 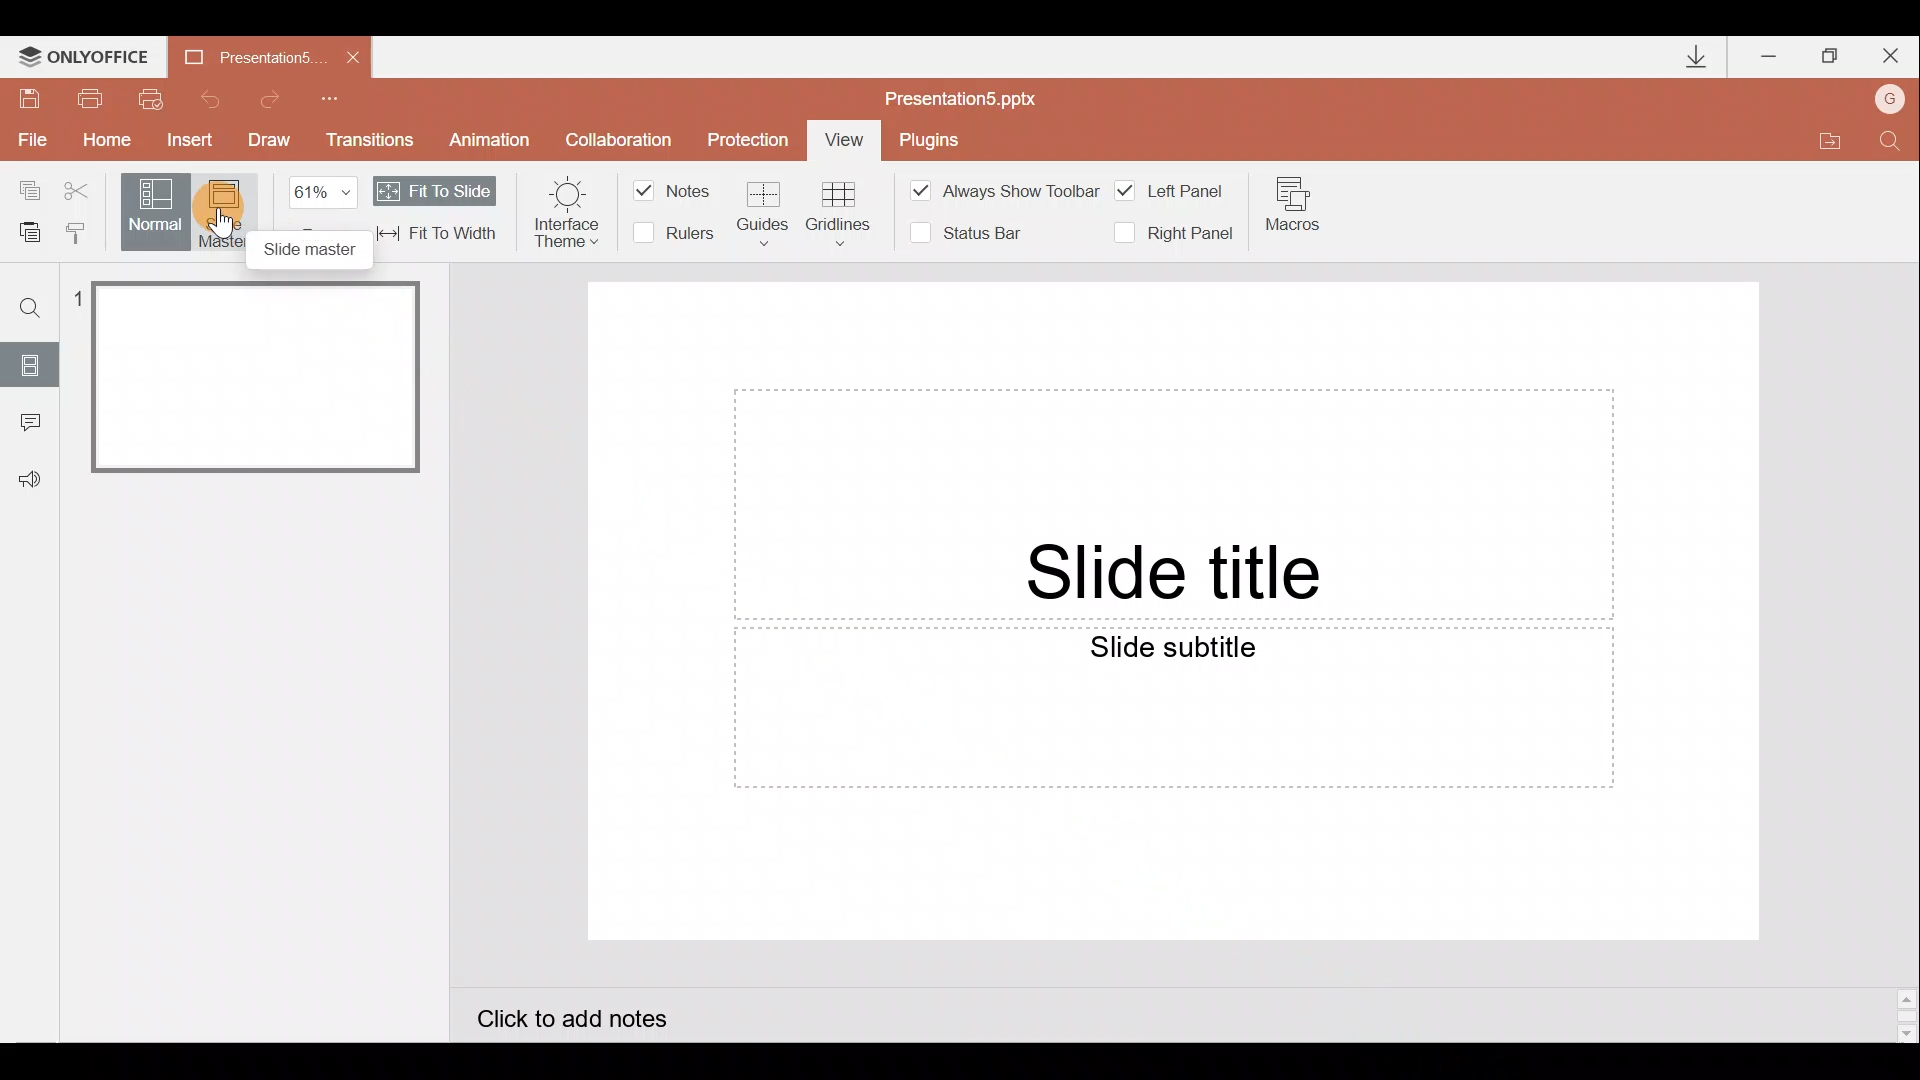 I want to click on Copy, so click(x=22, y=190).